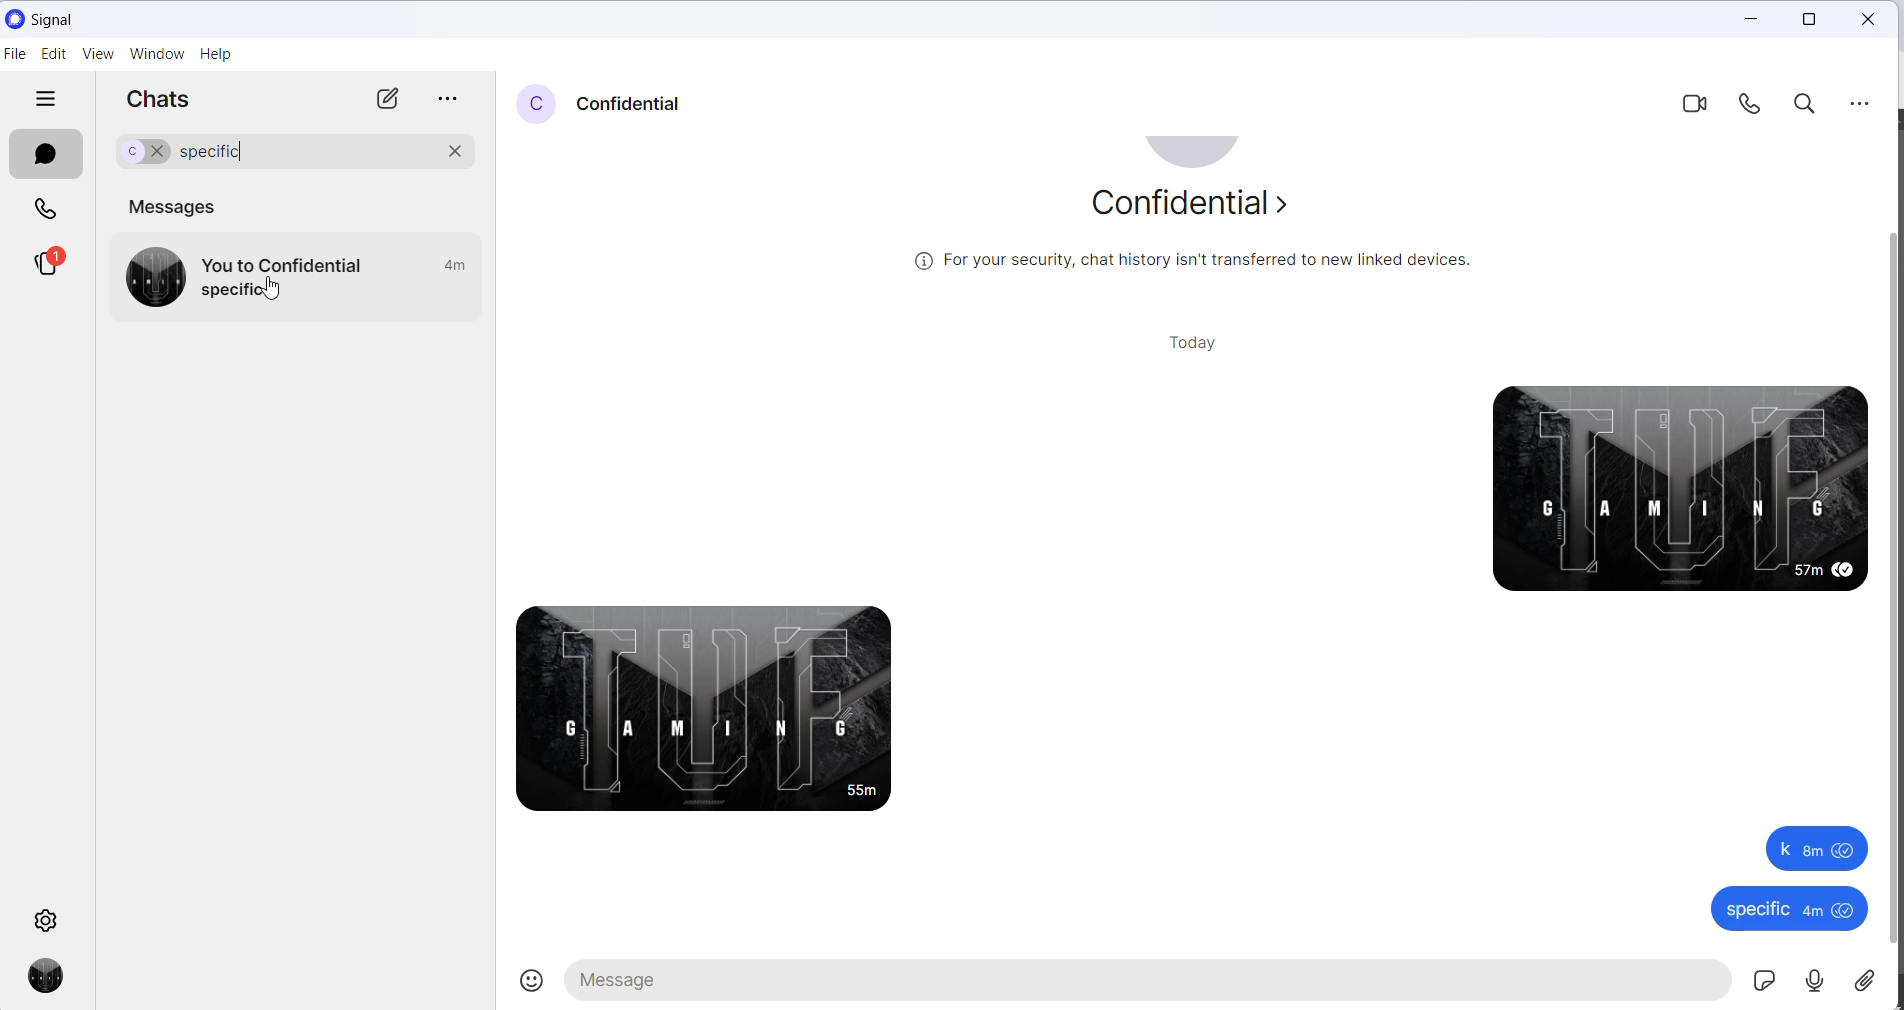 The image size is (1904, 1010). What do you see at coordinates (1138, 985) in the screenshot?
I see `message text area` at bounding box center [1138, 985].